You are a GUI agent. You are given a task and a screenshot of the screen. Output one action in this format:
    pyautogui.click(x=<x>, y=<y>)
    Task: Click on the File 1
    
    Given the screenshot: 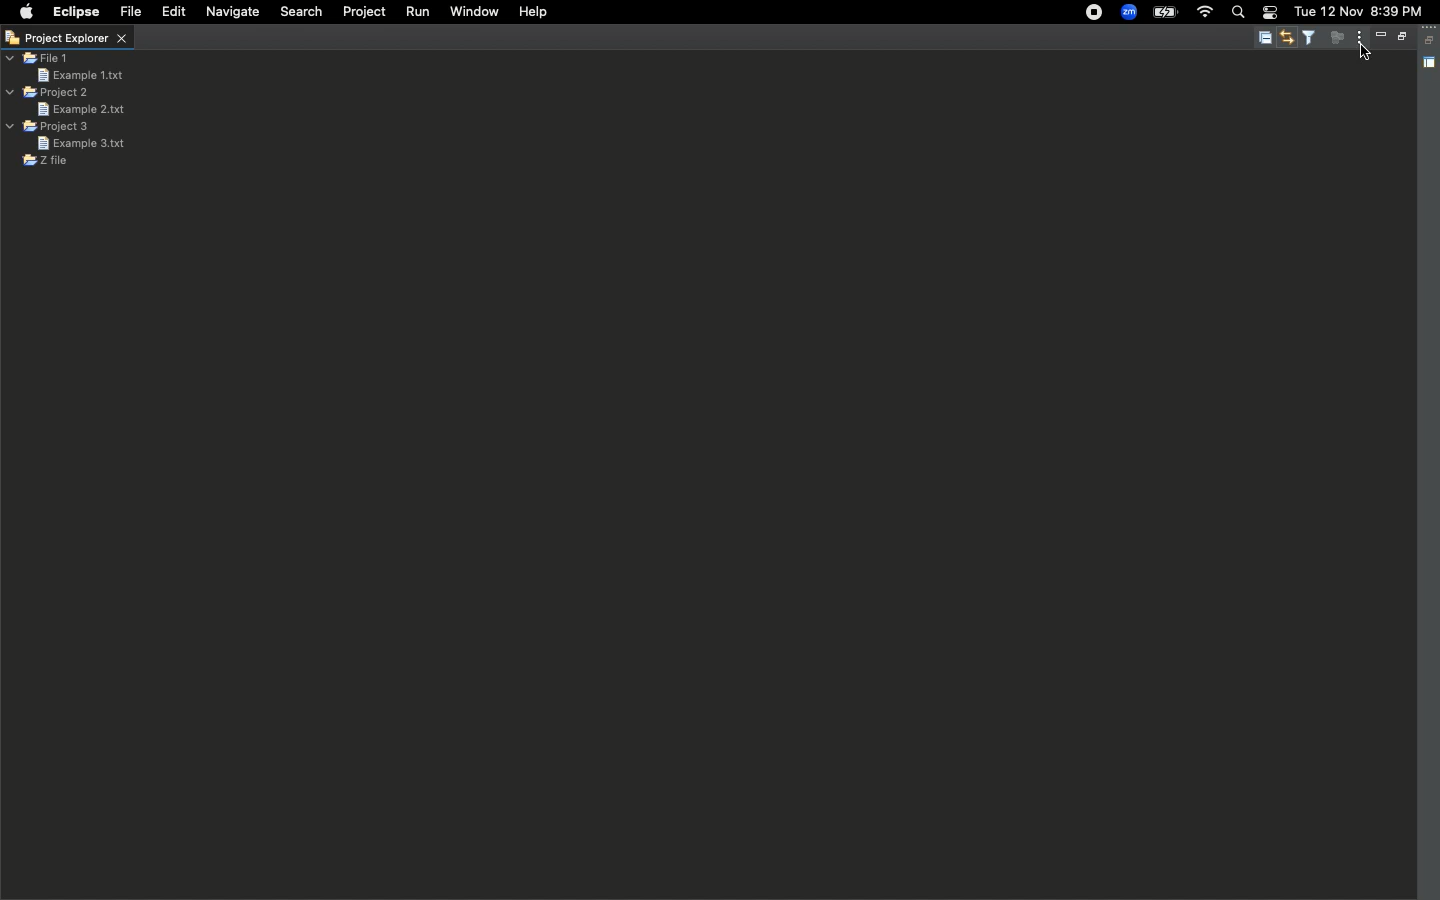 What is the action you would take?
    pyautogui.click(x=39, y=59)
    